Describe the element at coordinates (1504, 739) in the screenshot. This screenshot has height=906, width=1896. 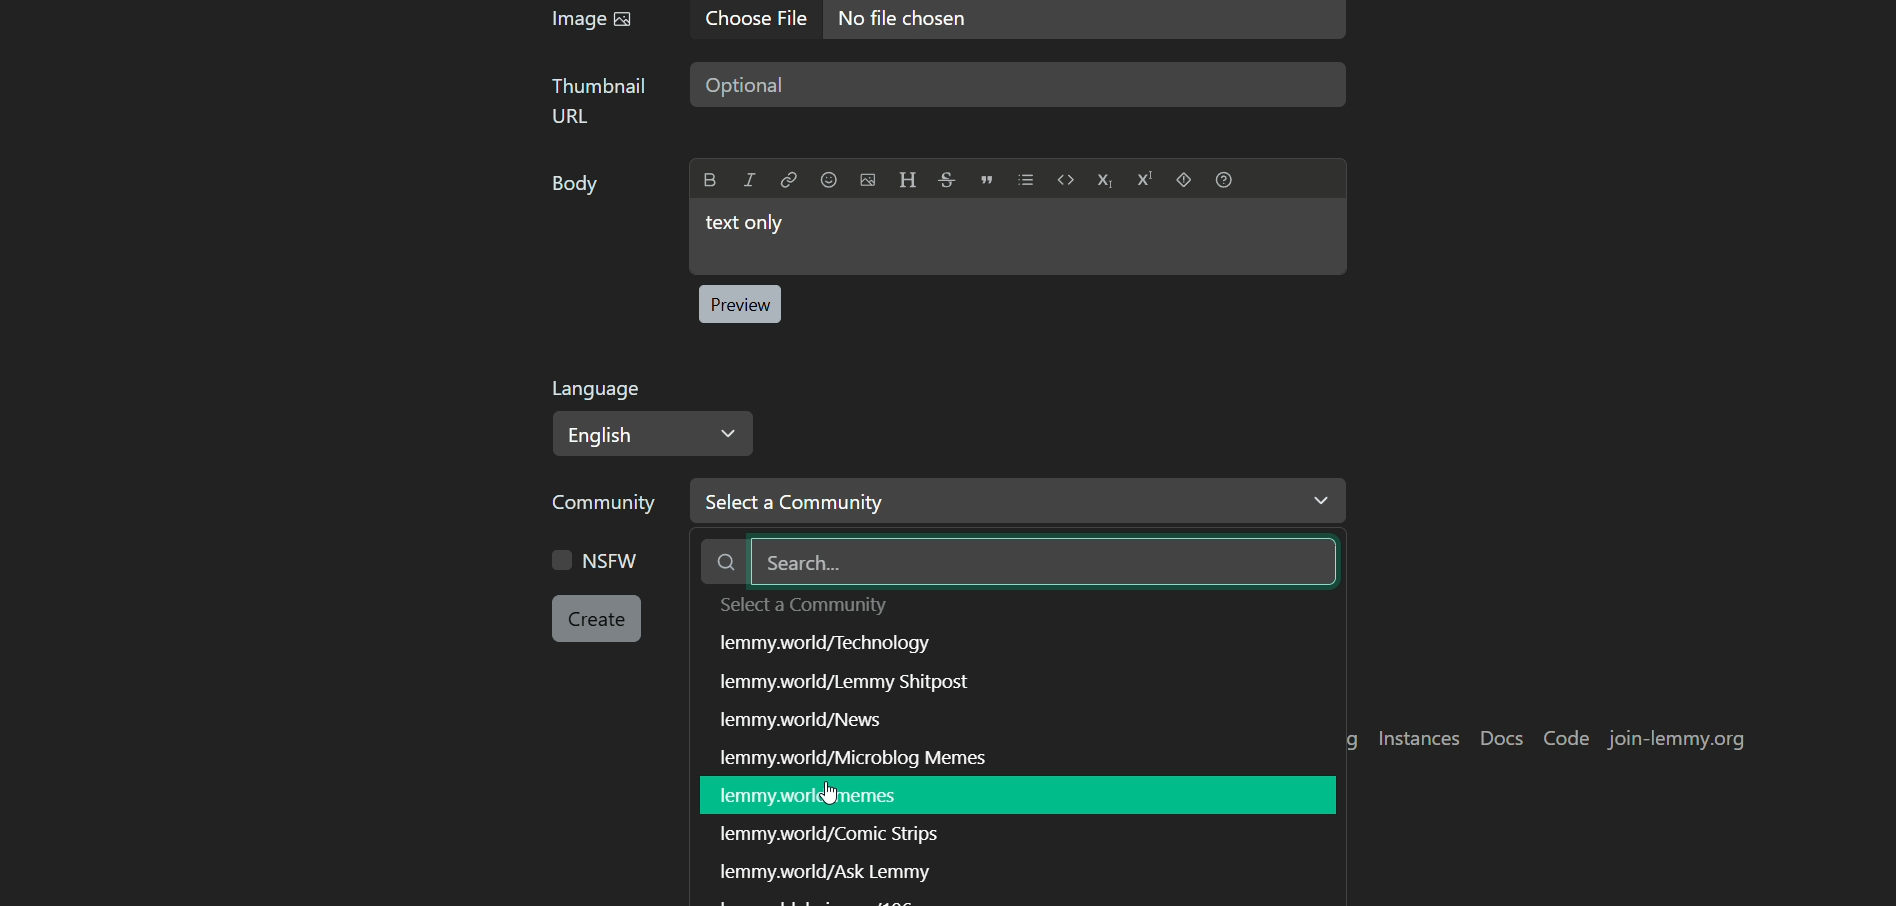
I see `docs` at that location.